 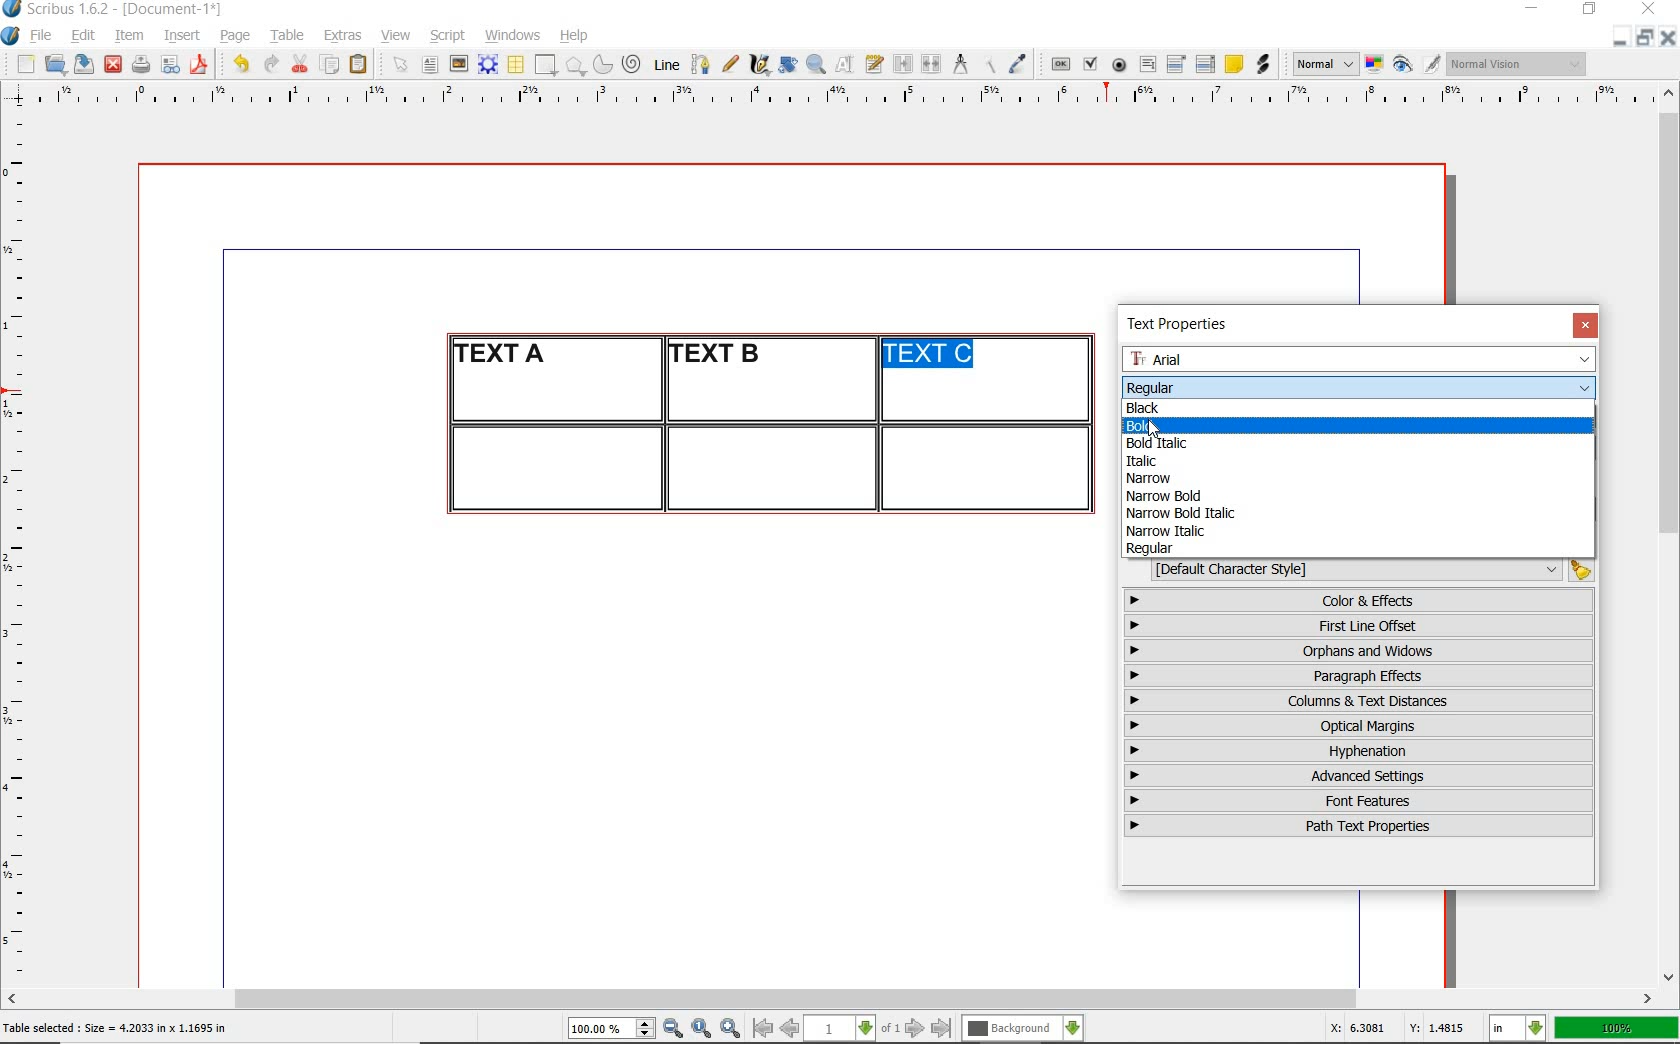 What do you see at coordinates (1417, 65) in the screenshot?
I see `preview mode` at bounding box center [1417, 65].